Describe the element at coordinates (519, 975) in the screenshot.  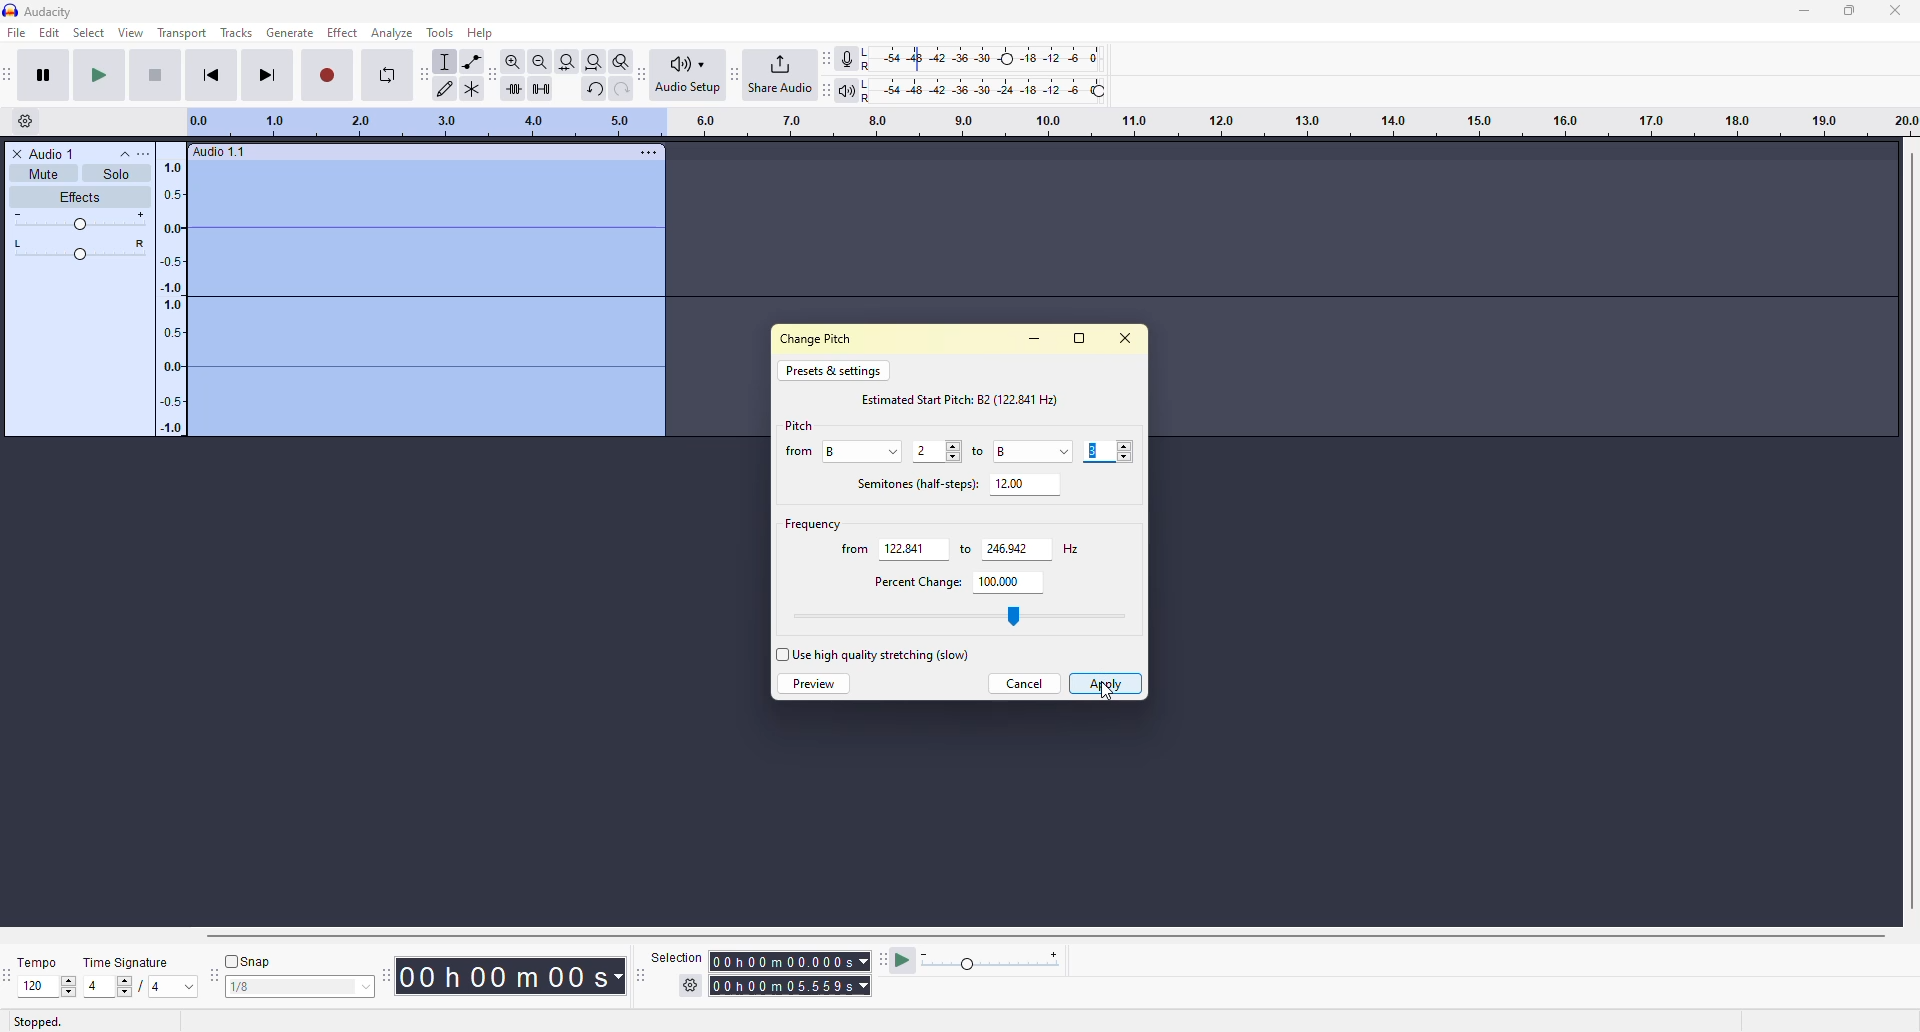
I see `time` at that location.